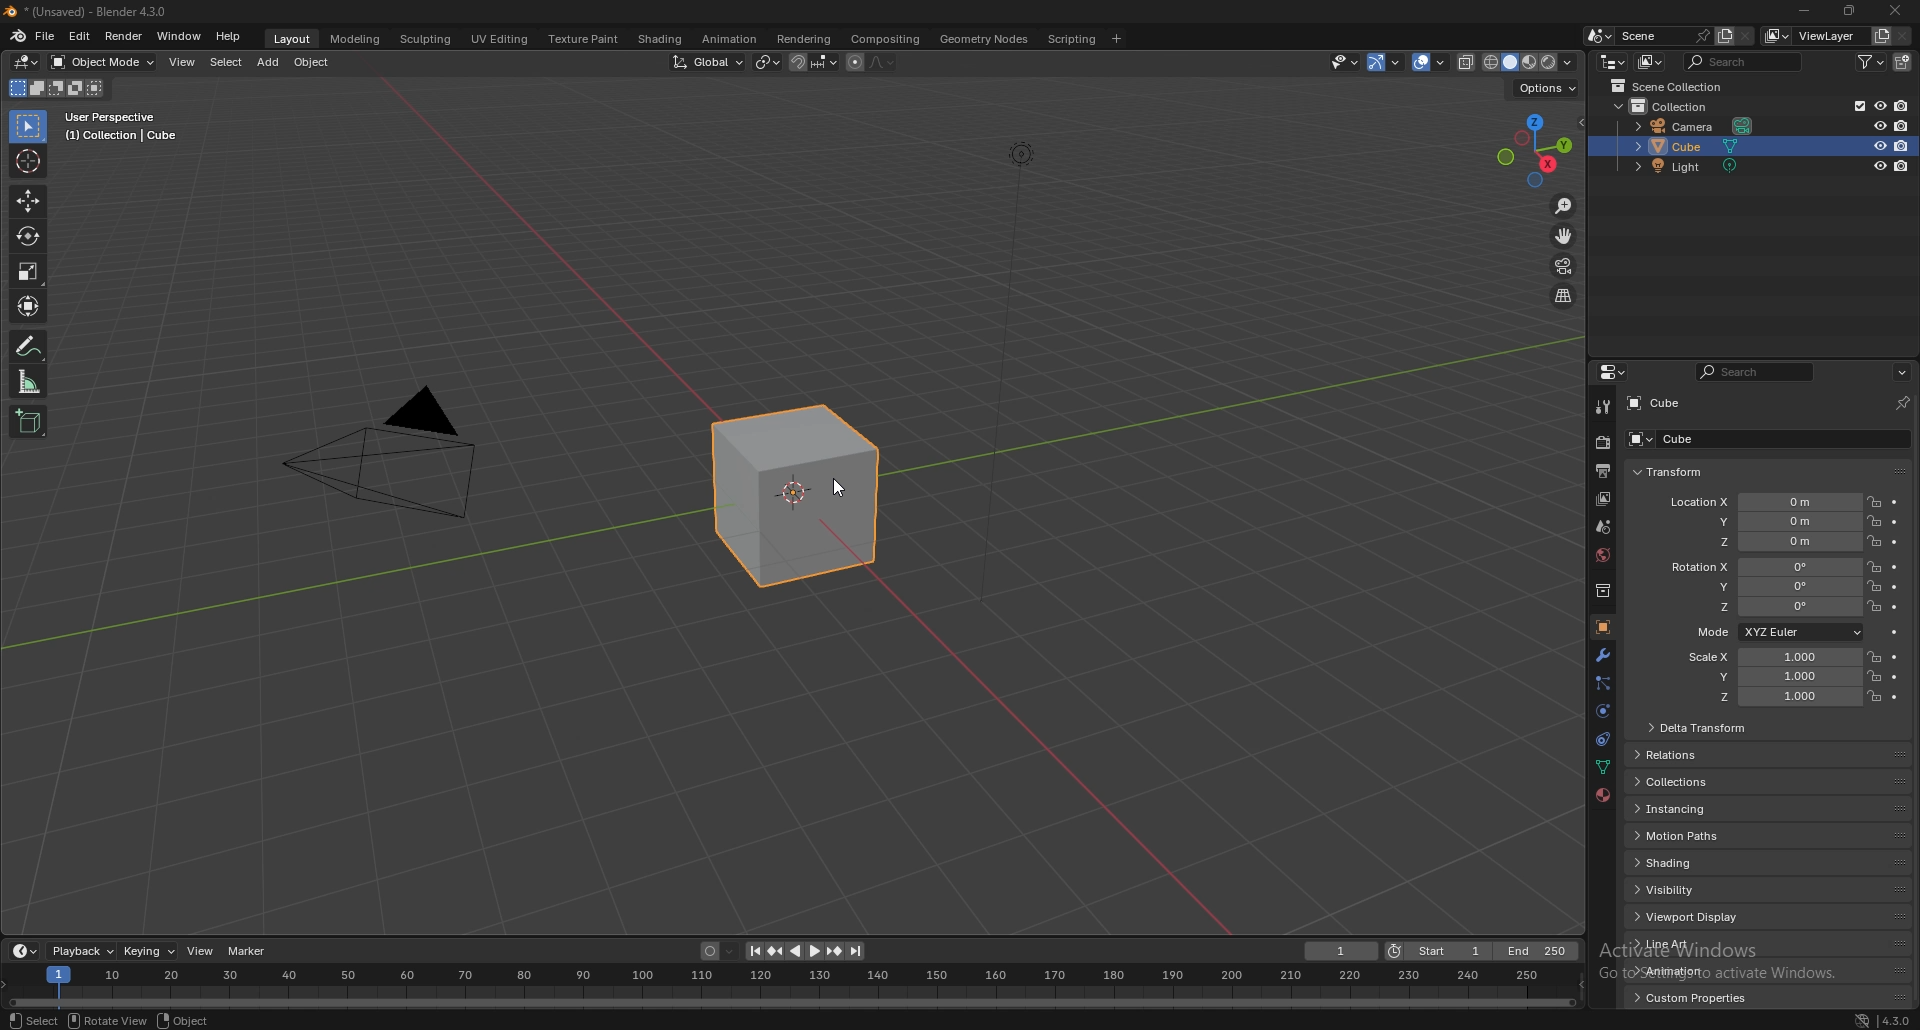 Image resolution: width=1920 pixels, height=1030 pixels. What do you see at coordinates (718, 951) in the screenshot?
I see `auto keying` at bounding box center [718, 951].